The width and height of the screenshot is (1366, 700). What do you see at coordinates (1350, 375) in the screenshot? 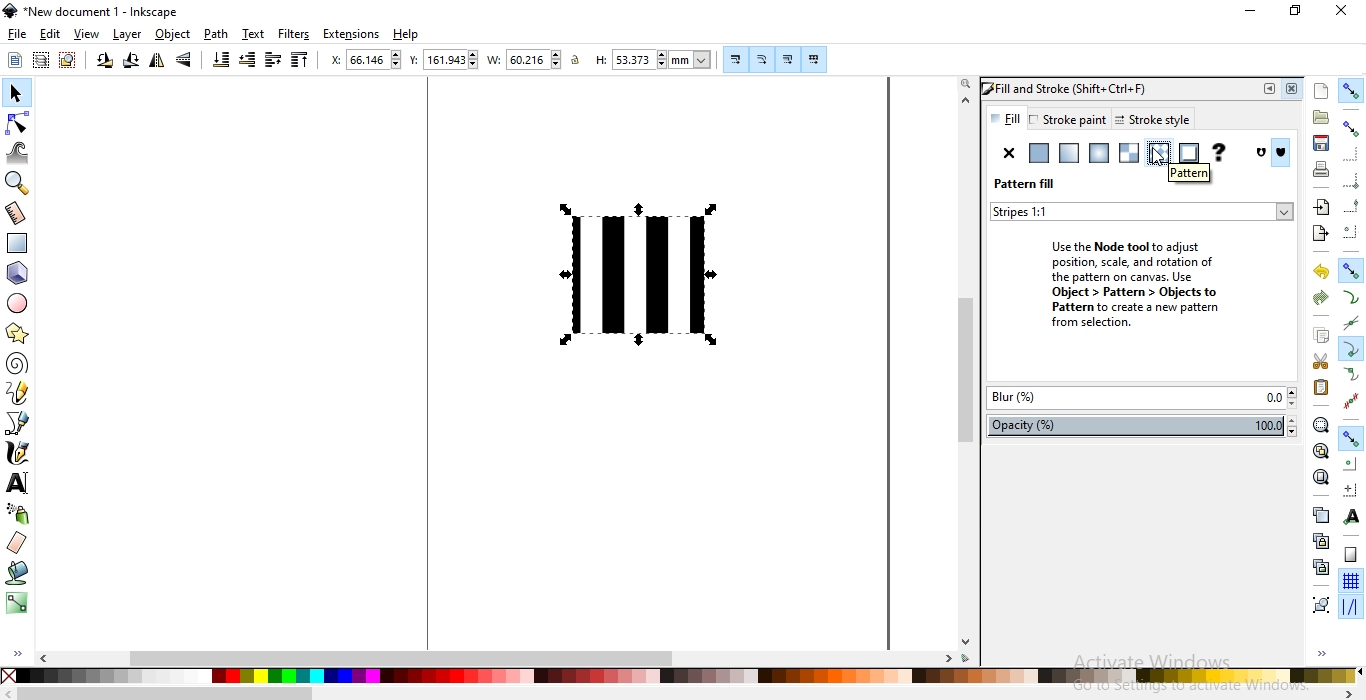
I see `snap smooth nodes` at bounding box center [1350, 375].